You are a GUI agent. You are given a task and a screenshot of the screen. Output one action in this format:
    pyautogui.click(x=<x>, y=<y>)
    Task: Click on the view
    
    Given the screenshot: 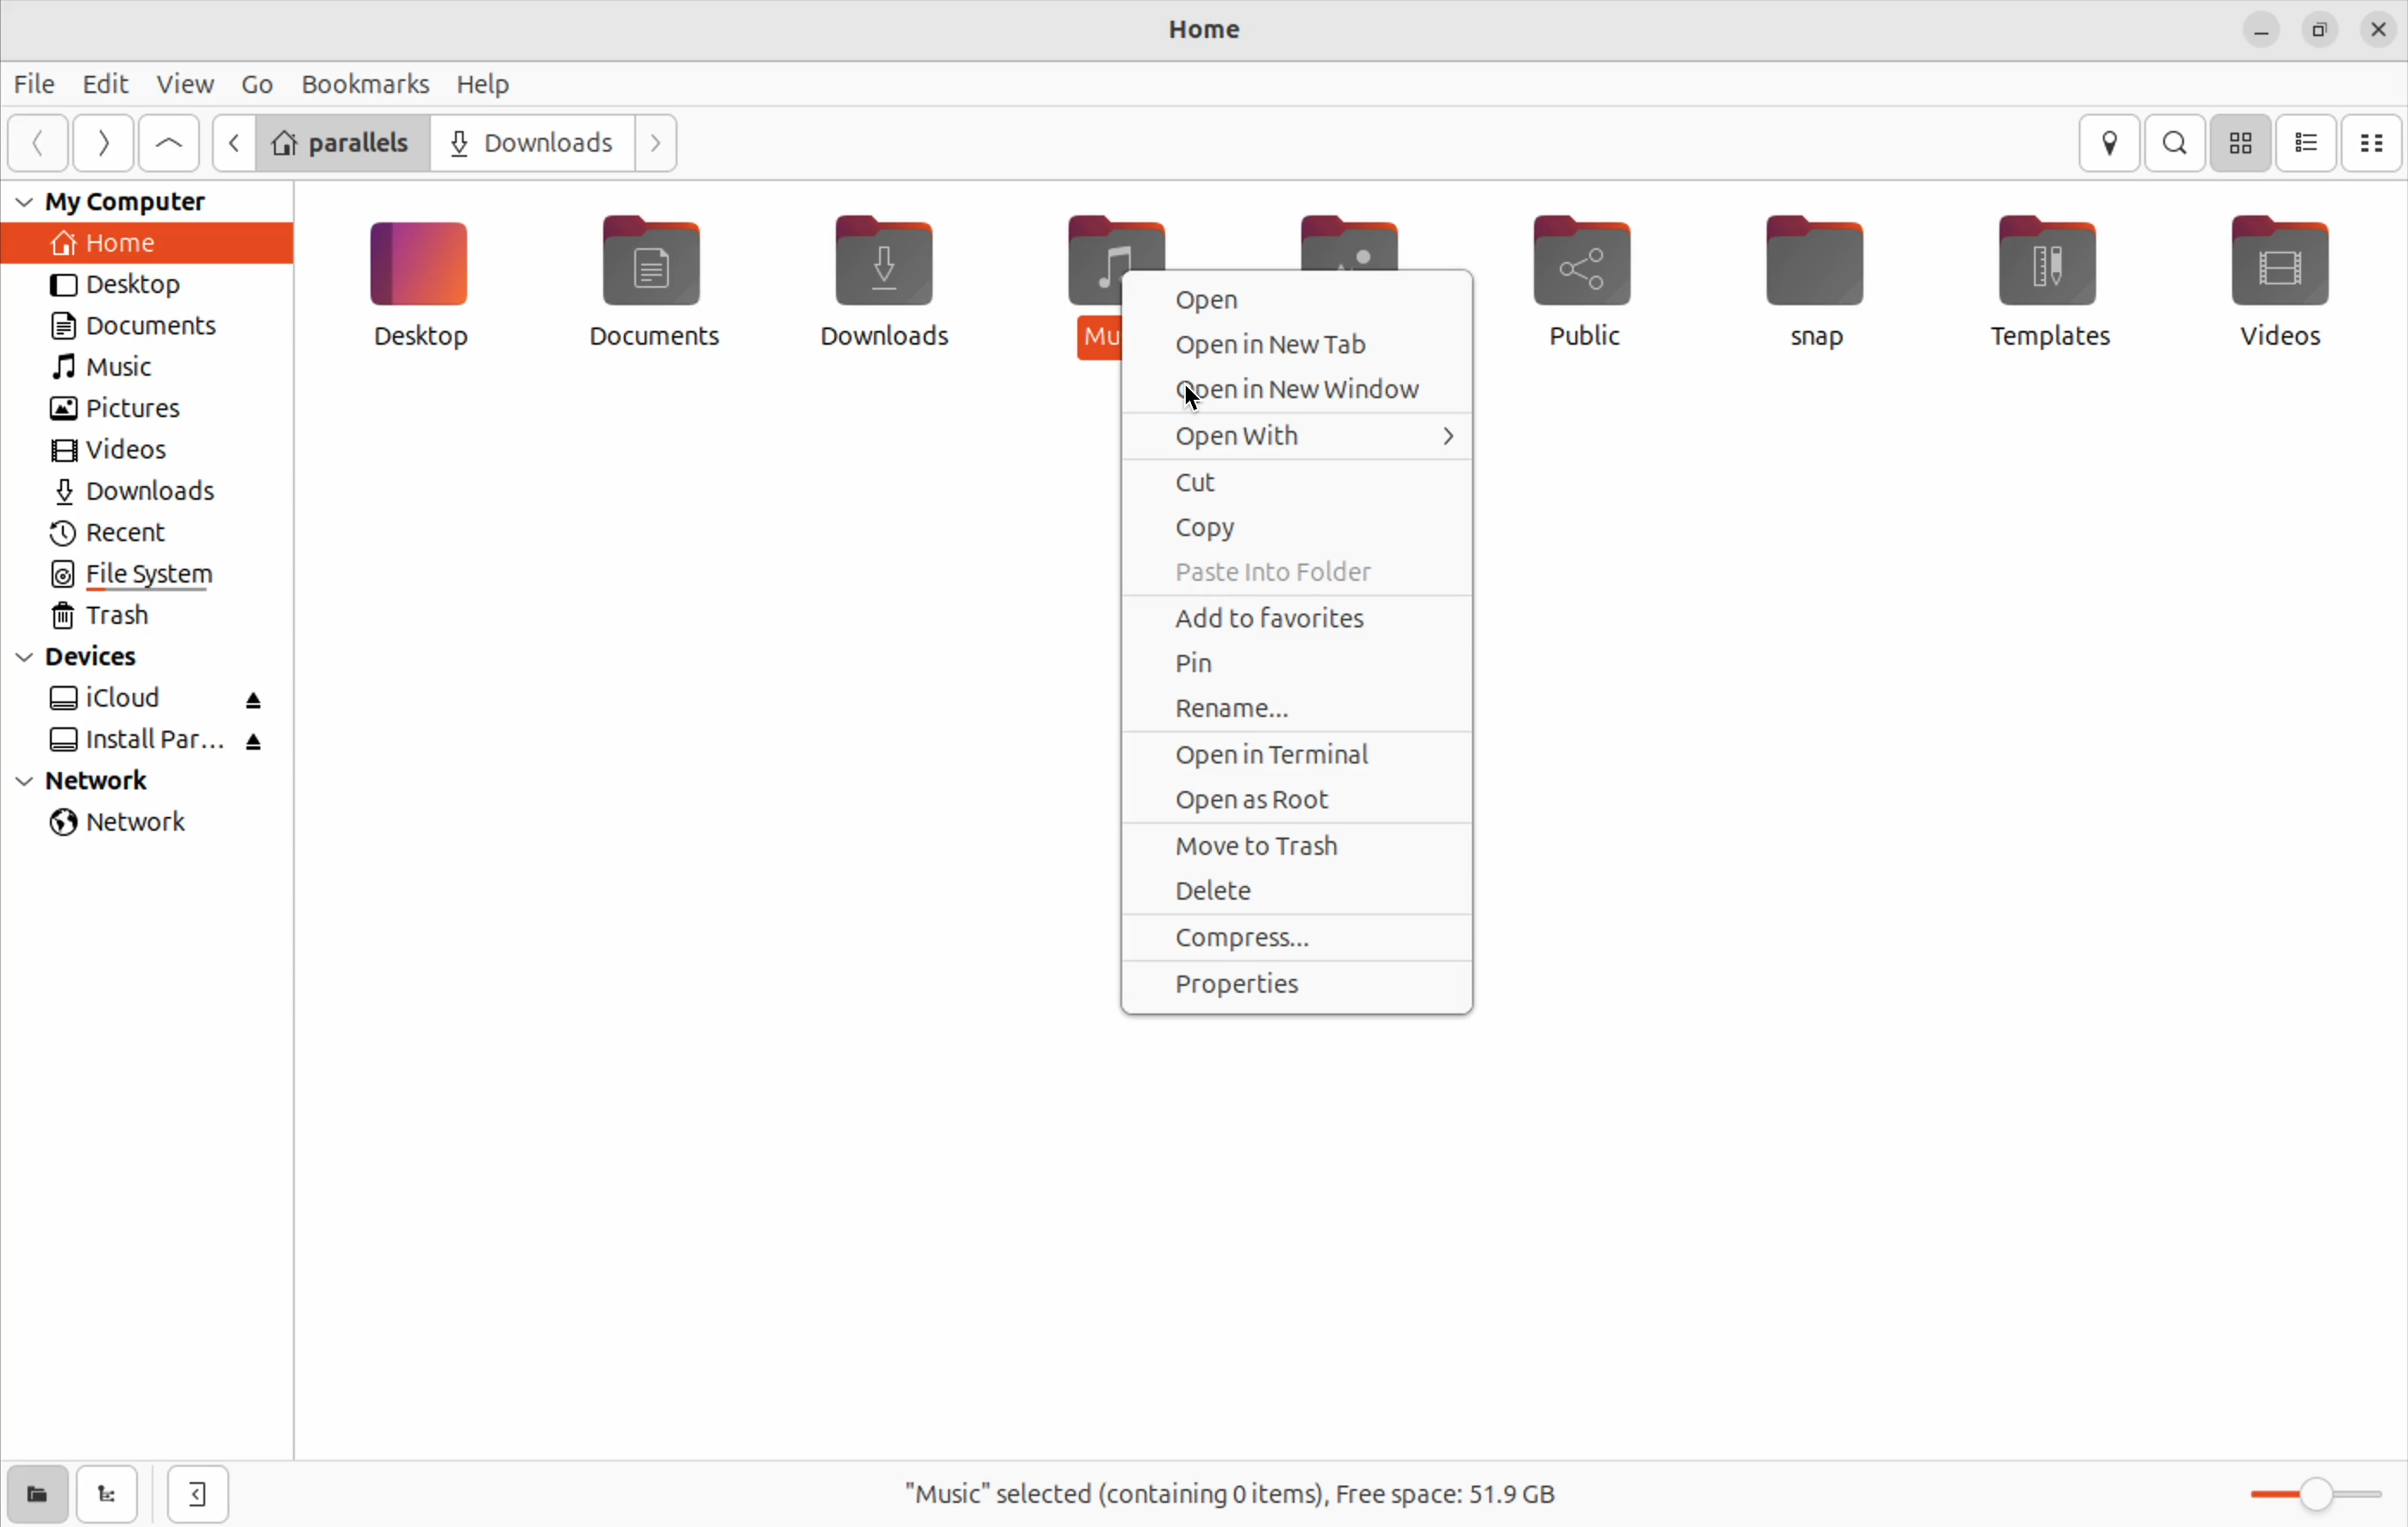 What is the action you would take?
    pyautogui.click(x=184, y=83)
    